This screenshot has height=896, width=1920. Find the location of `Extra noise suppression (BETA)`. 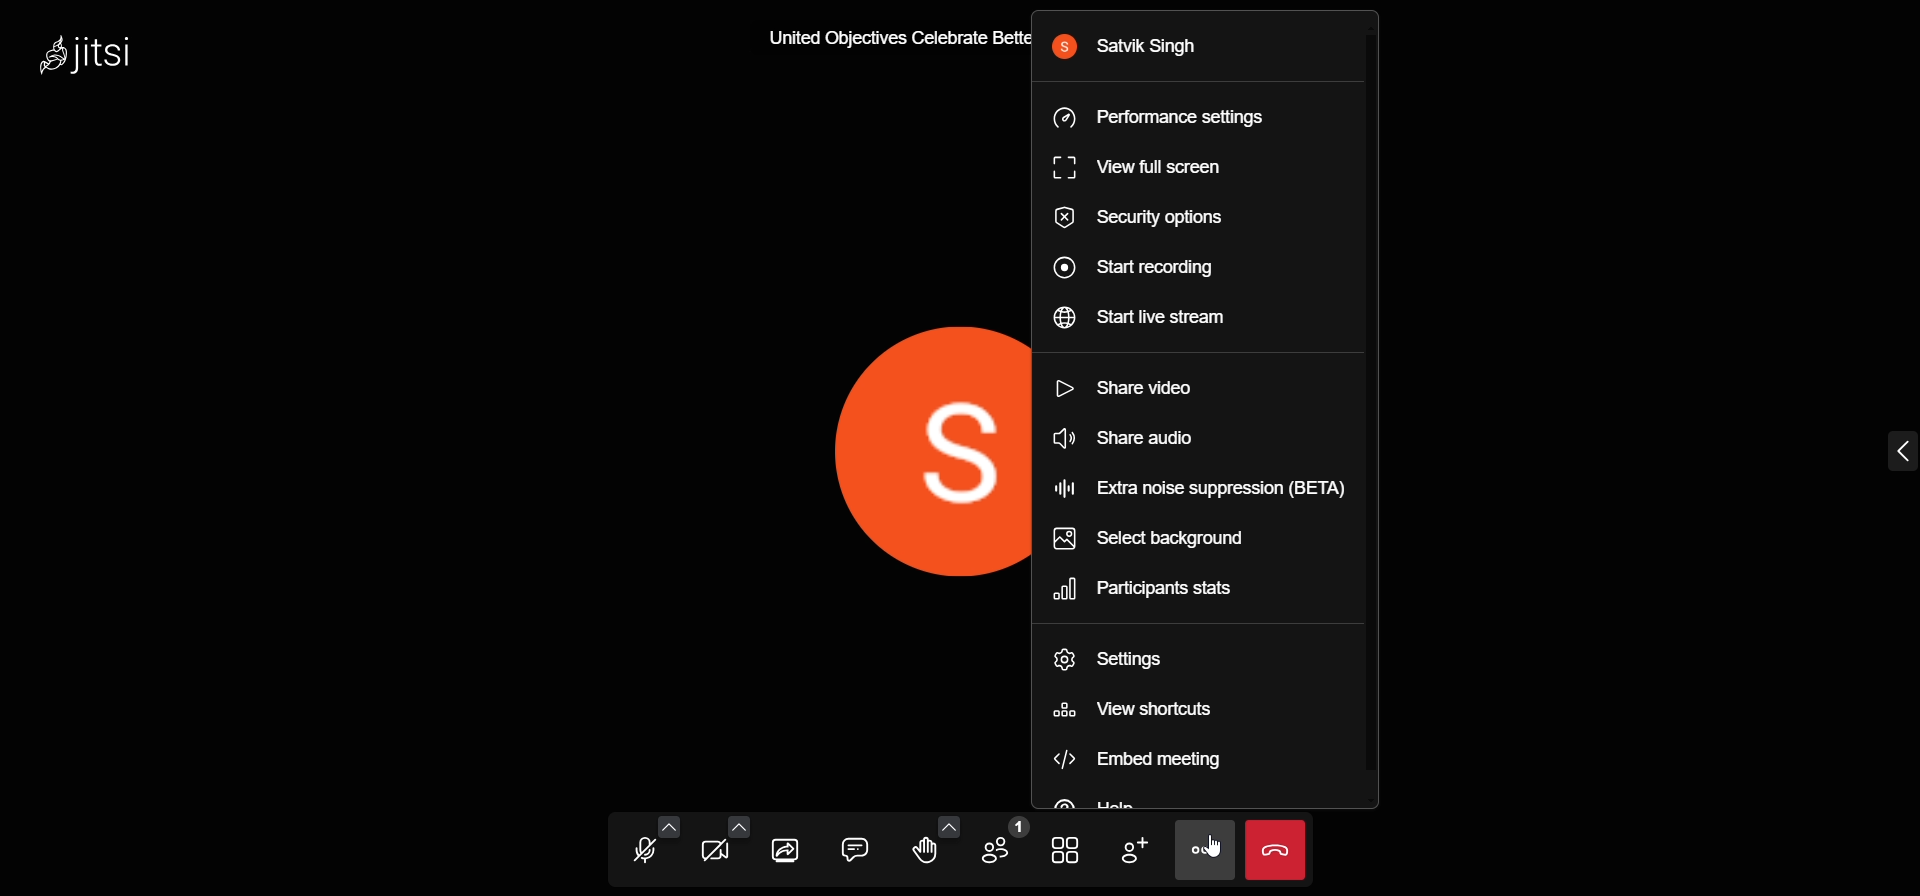

Extra noise suppression (BETA) is located at coordinates (1204, 483).